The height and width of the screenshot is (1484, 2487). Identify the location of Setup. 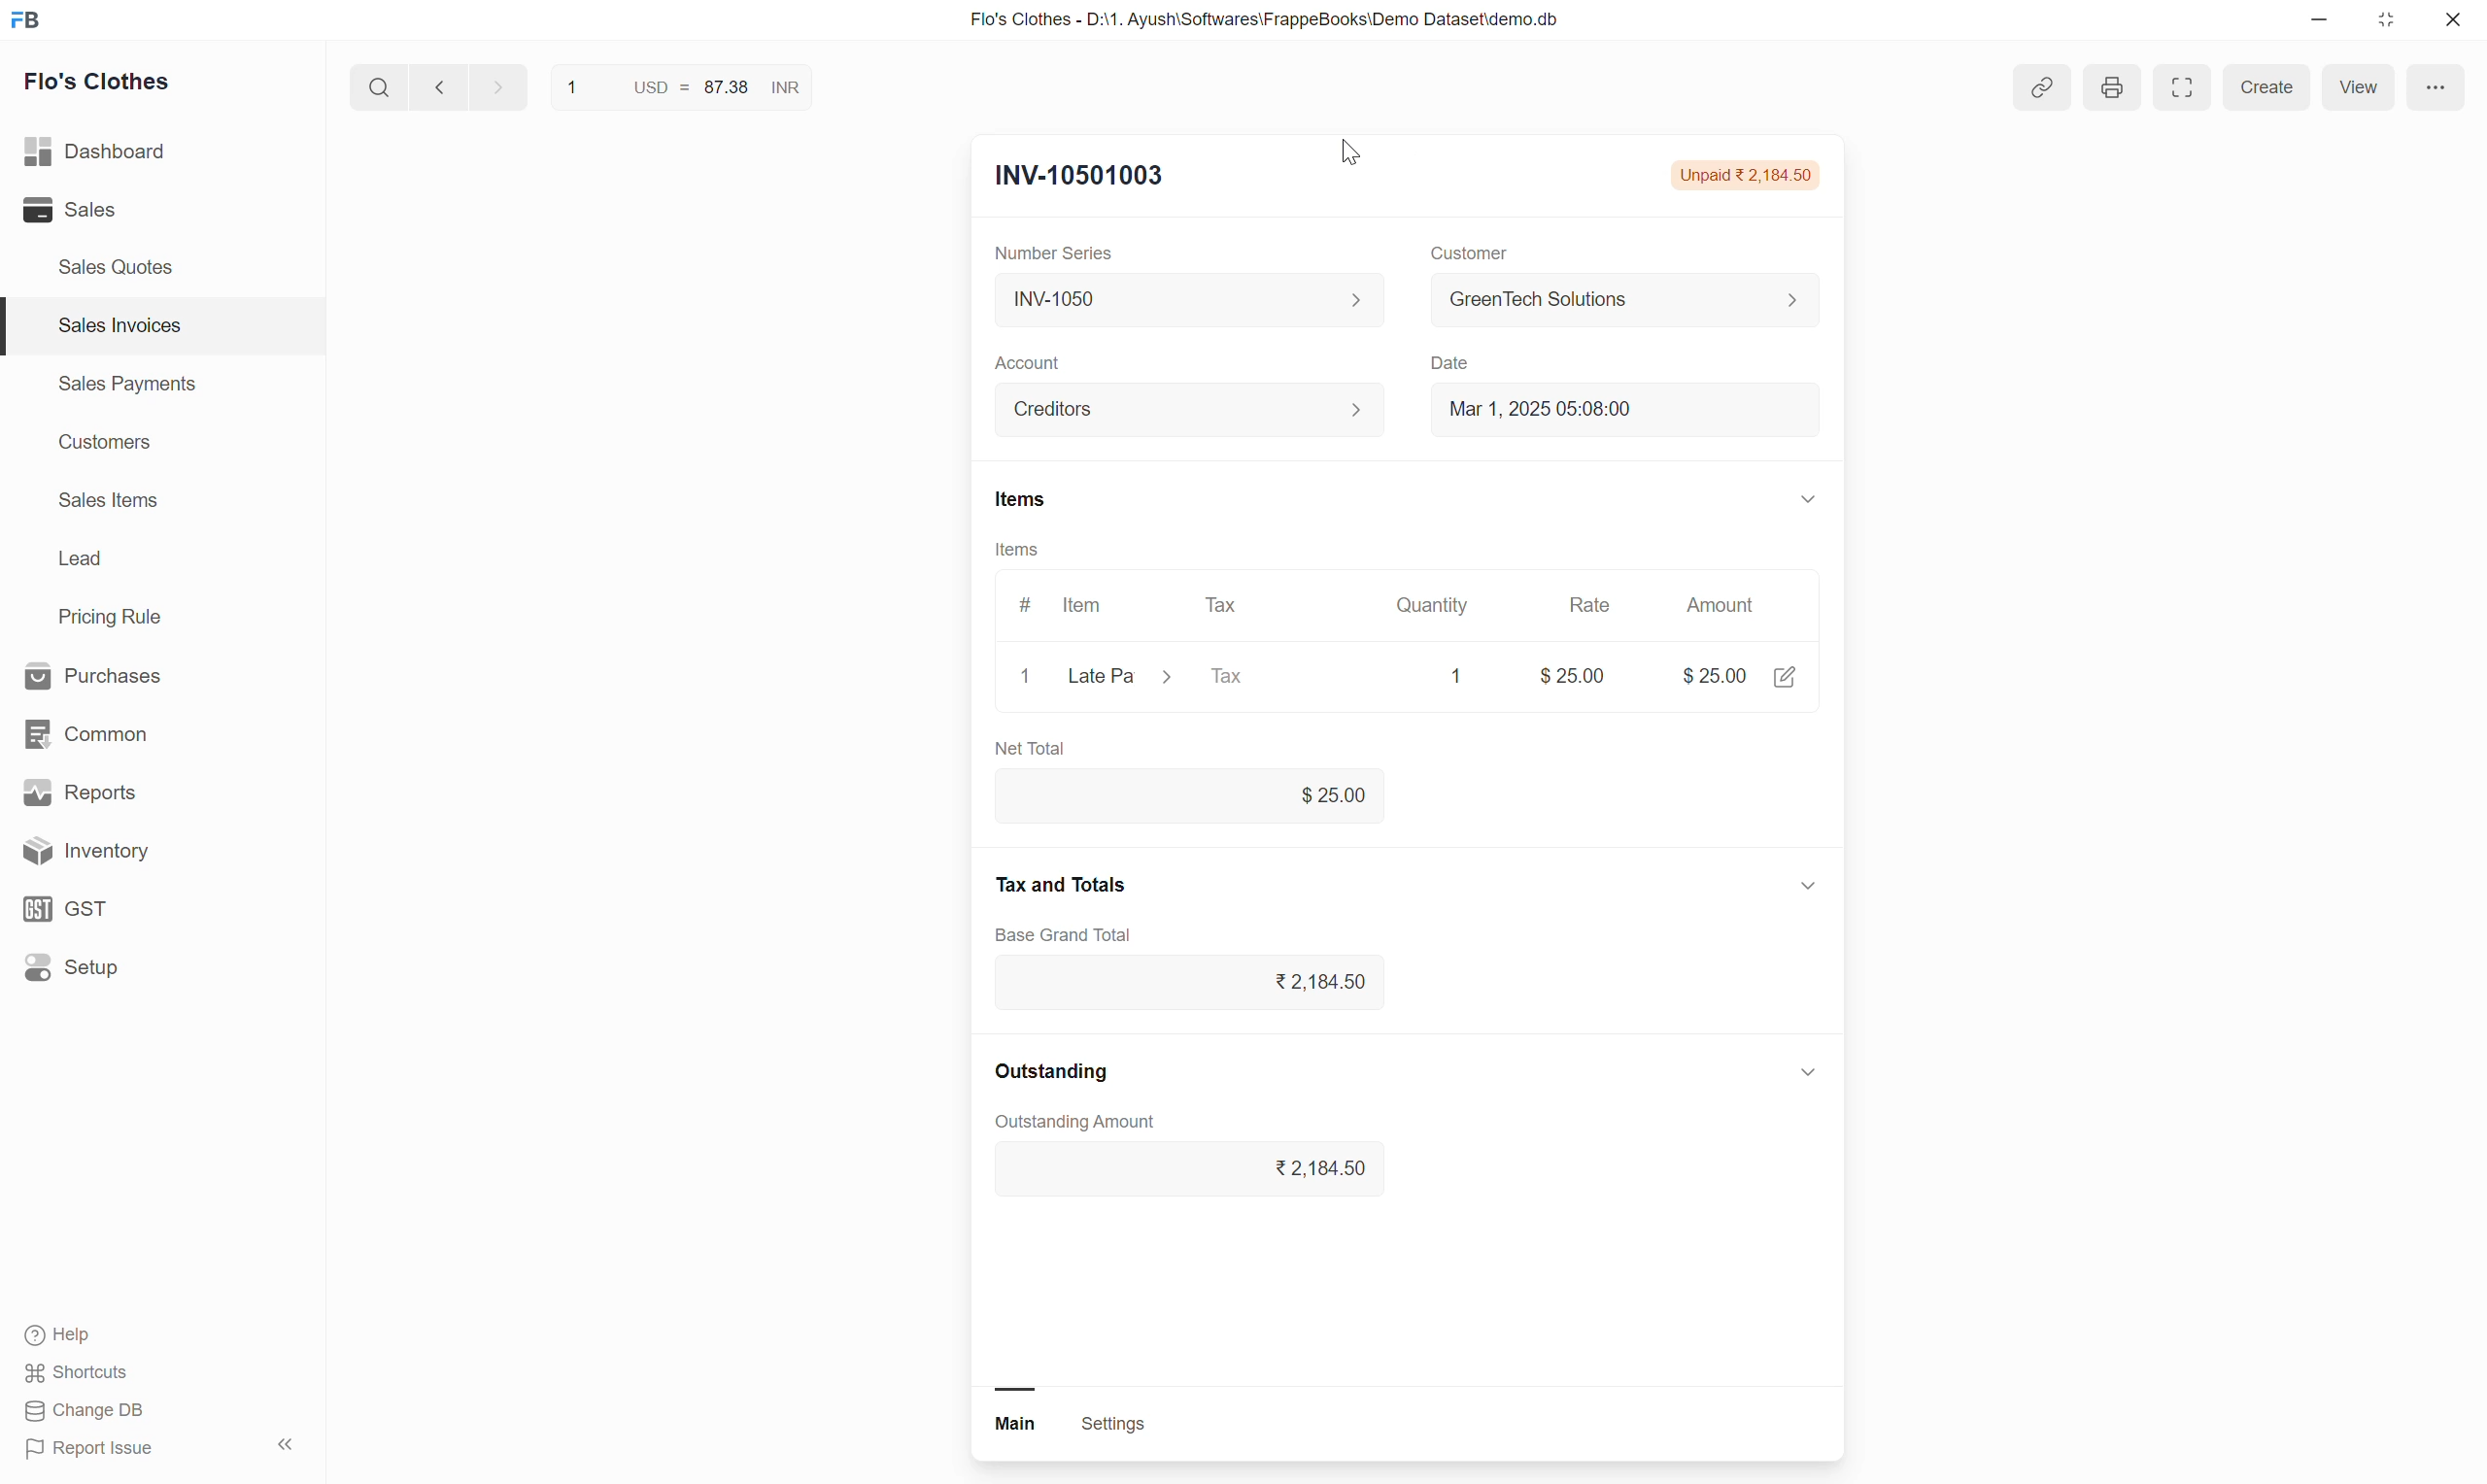
(144, 974).